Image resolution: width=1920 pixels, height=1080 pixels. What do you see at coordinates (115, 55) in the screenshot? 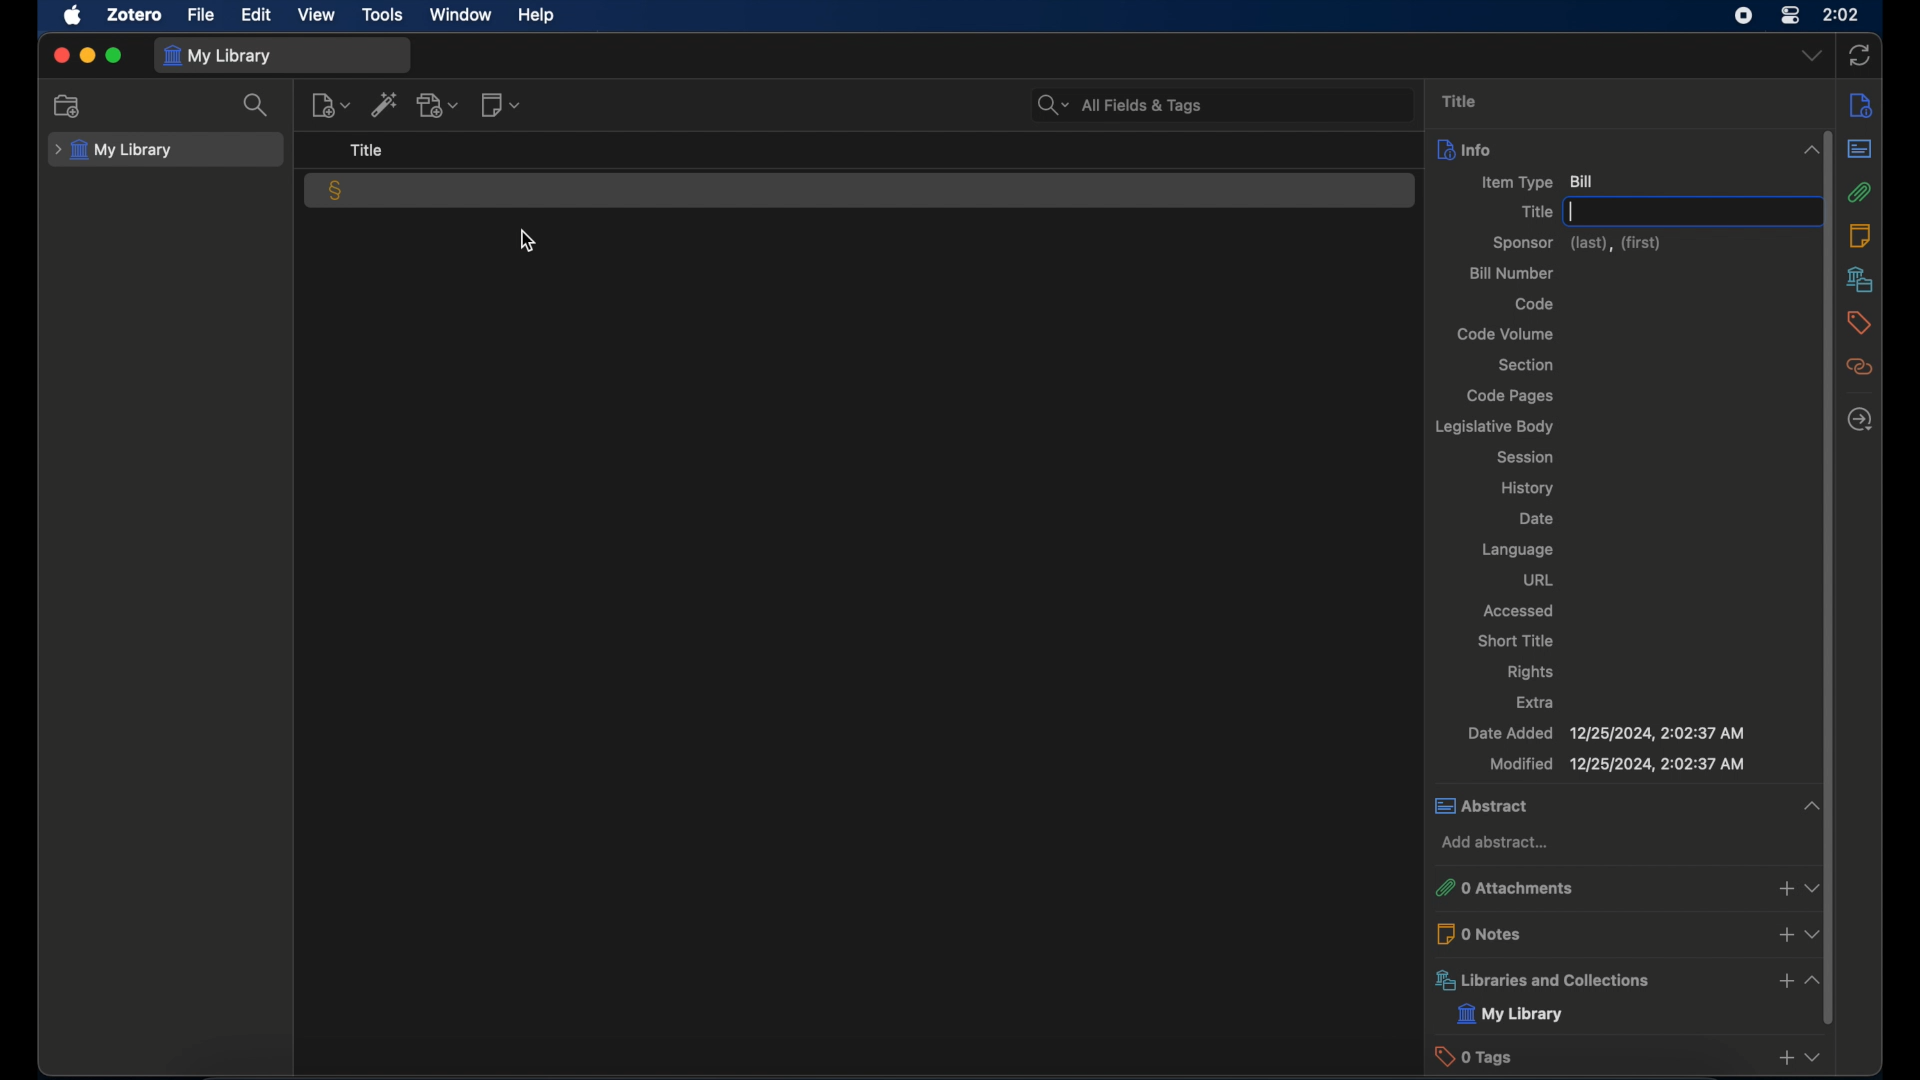
I see `maximize` at bounding box center [115, 55].